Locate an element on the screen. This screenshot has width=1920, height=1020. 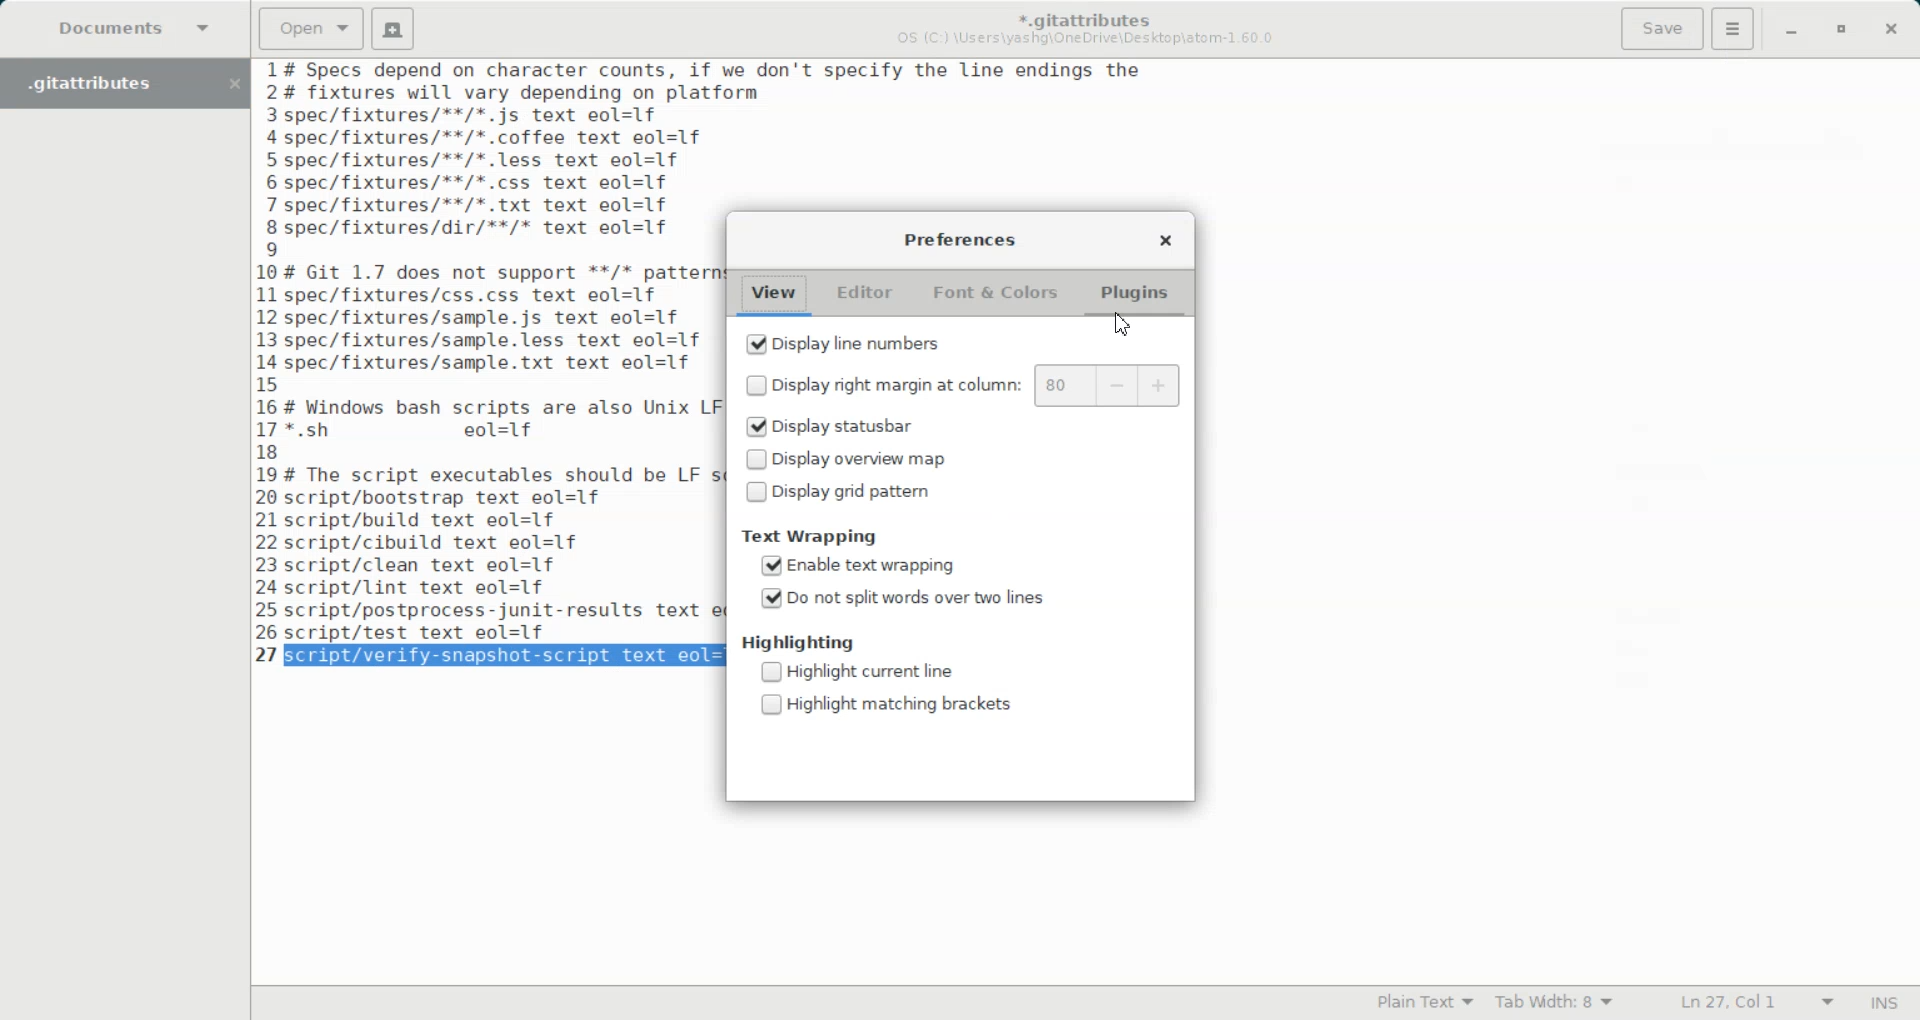
Text Wrapping is located at coordinates (810, 536).